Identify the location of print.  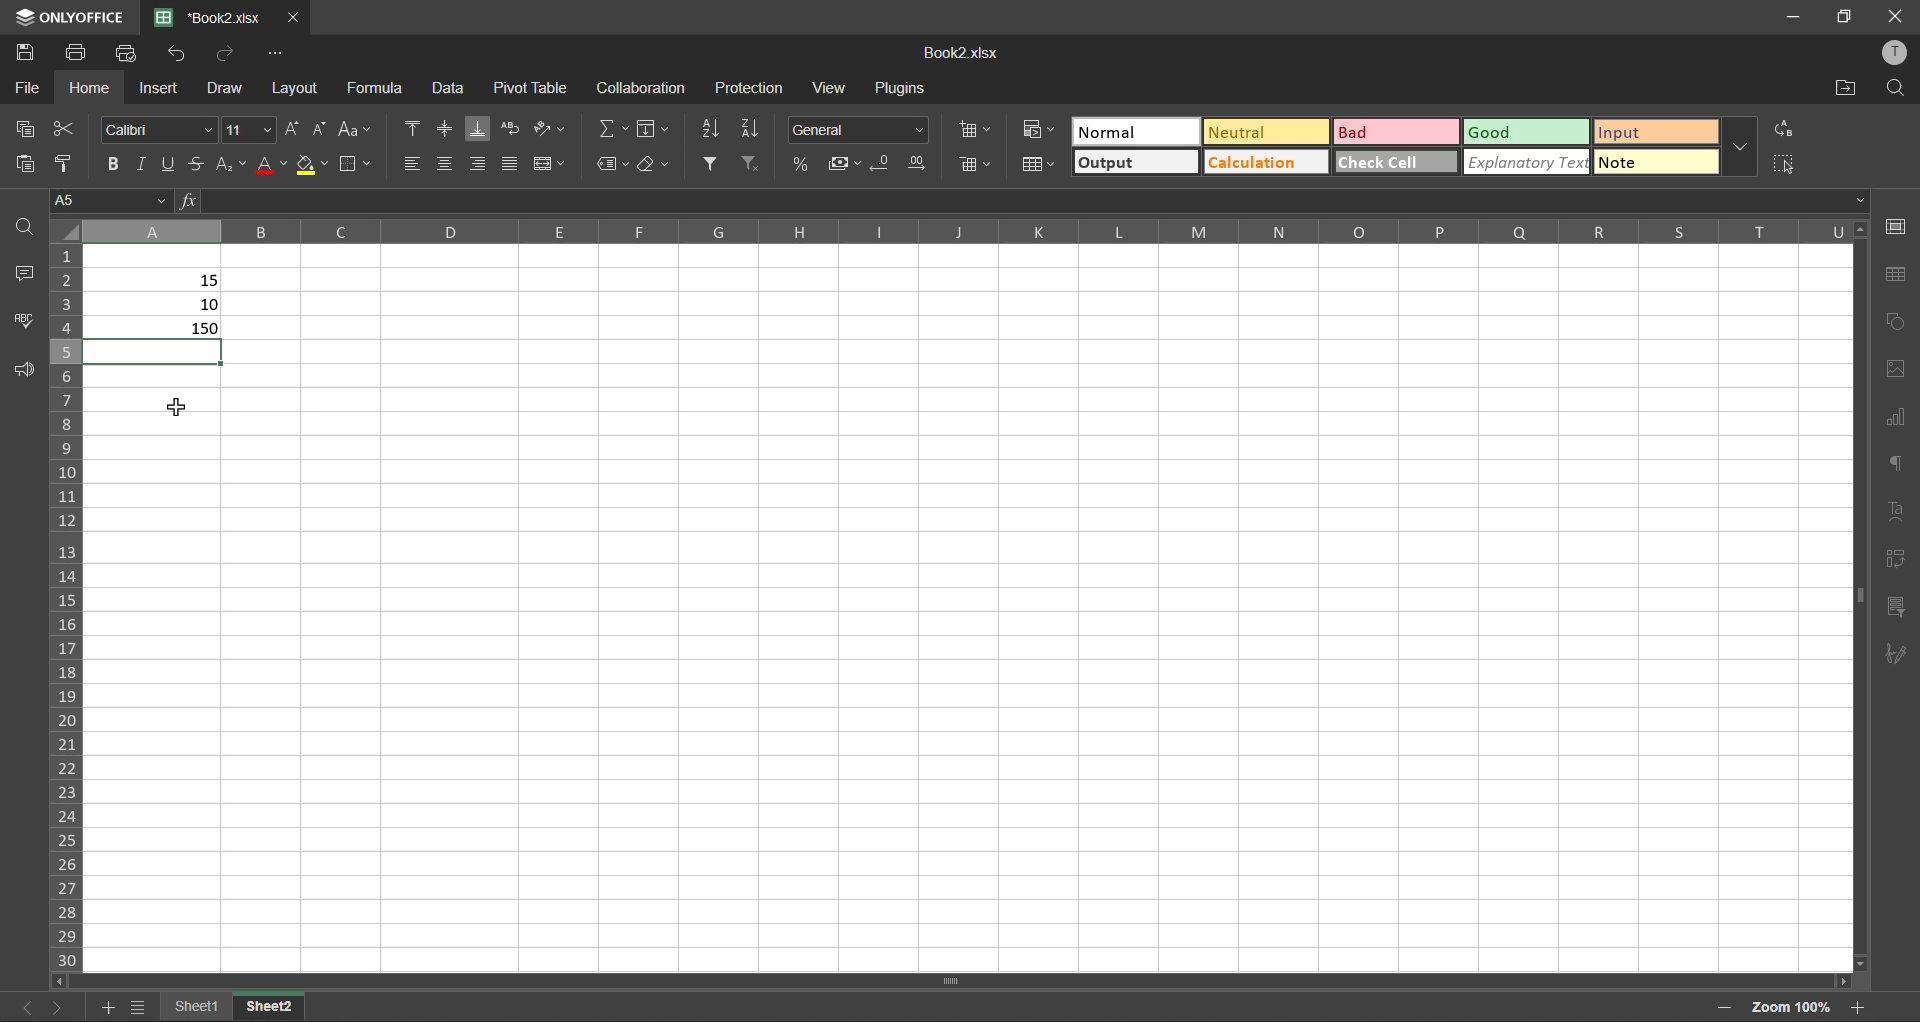
(77, 49).